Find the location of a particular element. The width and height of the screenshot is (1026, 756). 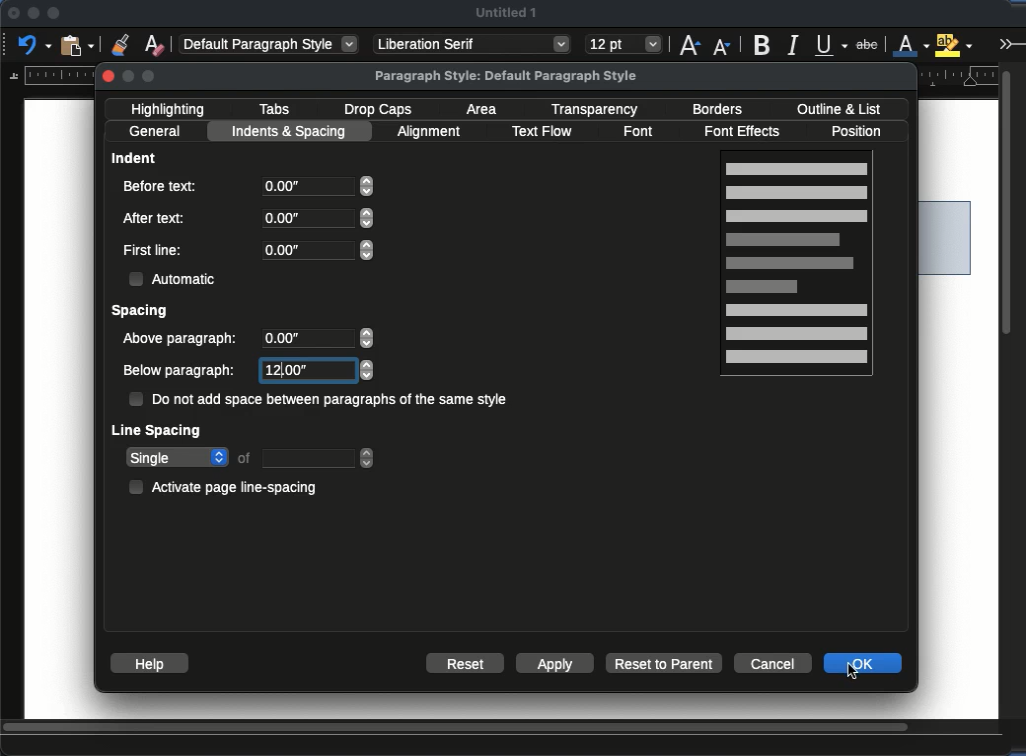

scroll is located at coordinates (502, 729).